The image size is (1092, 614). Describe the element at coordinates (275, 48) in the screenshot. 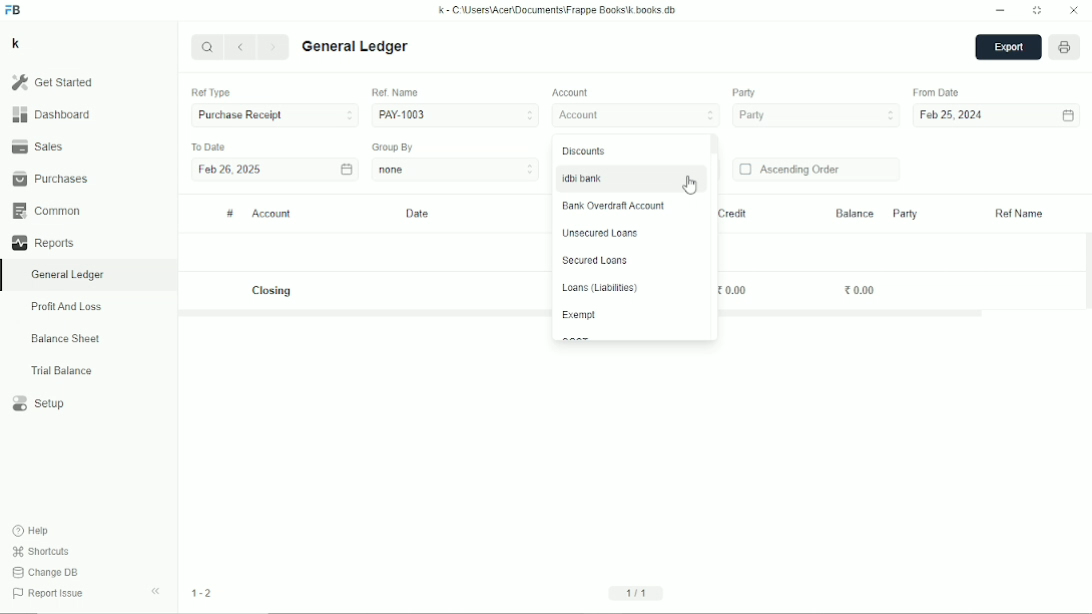

I see `Next` at that location.